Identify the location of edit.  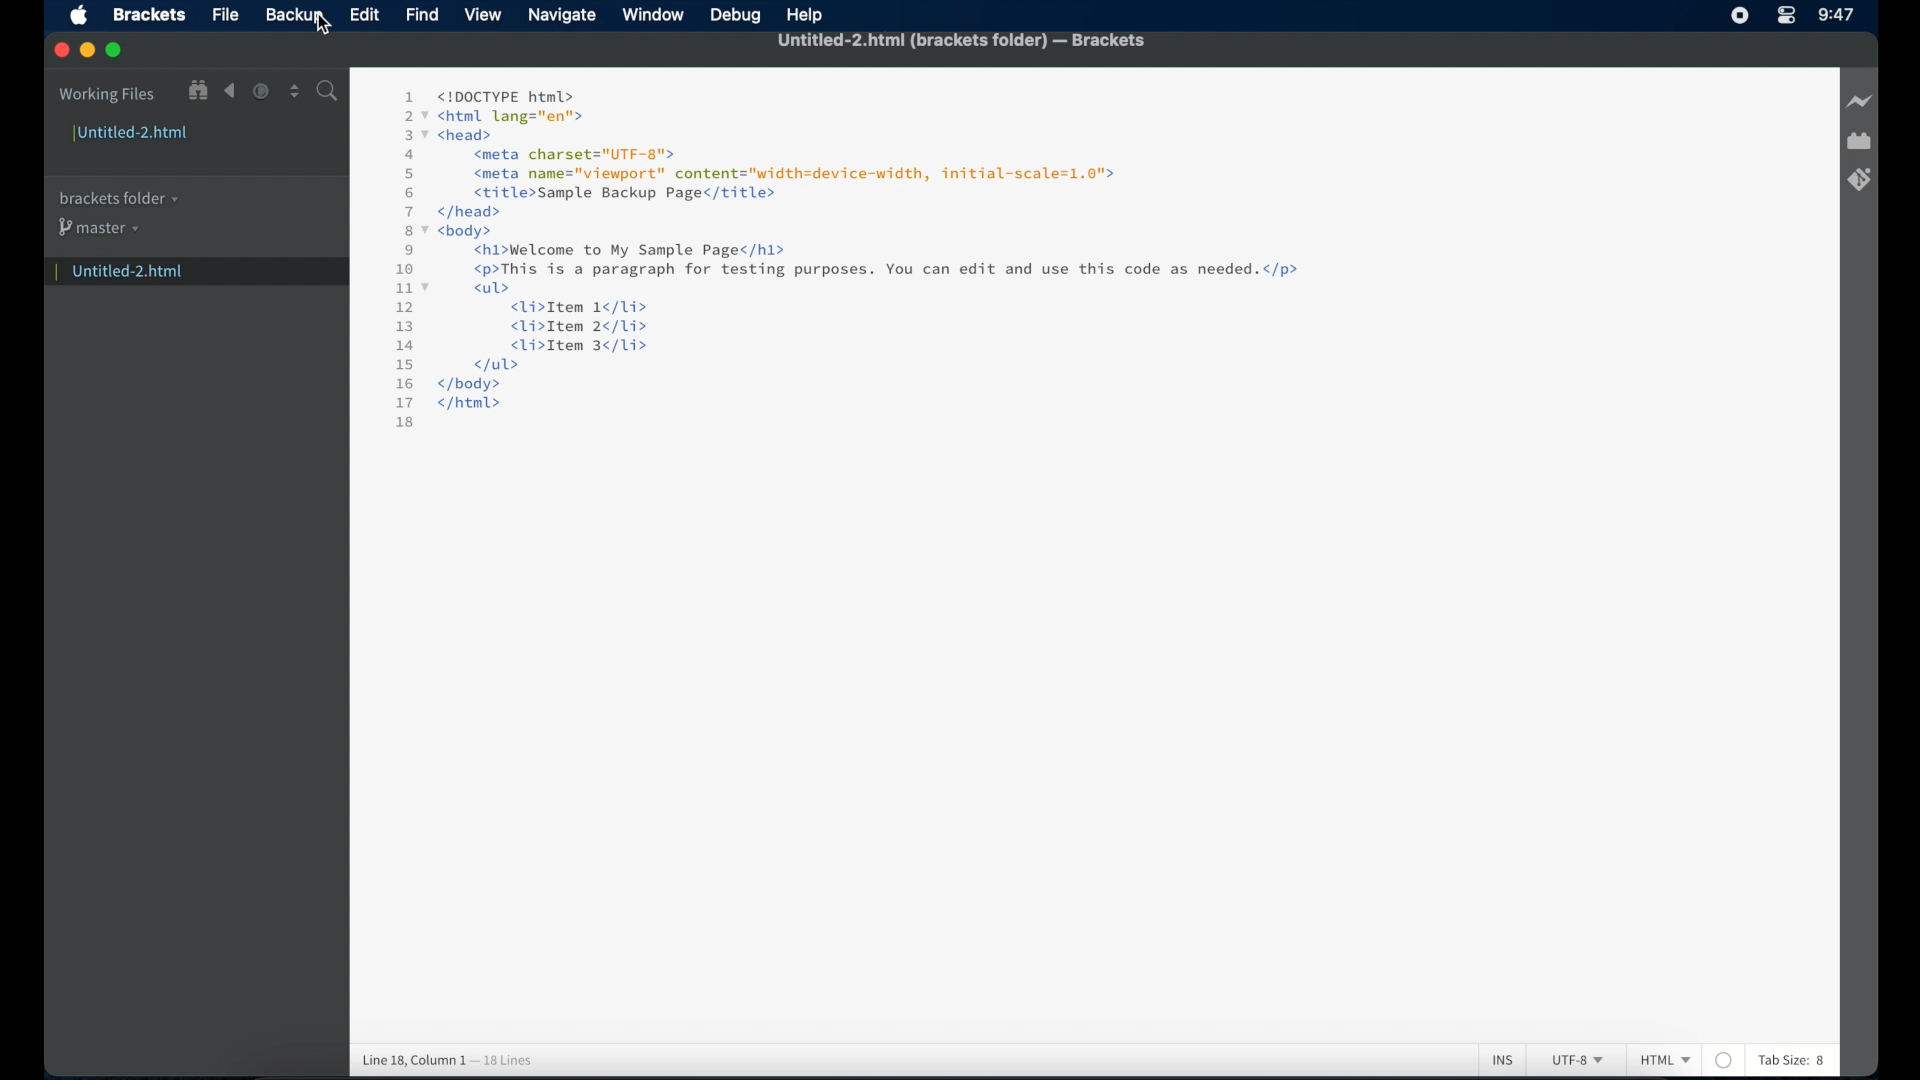
(365, 15).